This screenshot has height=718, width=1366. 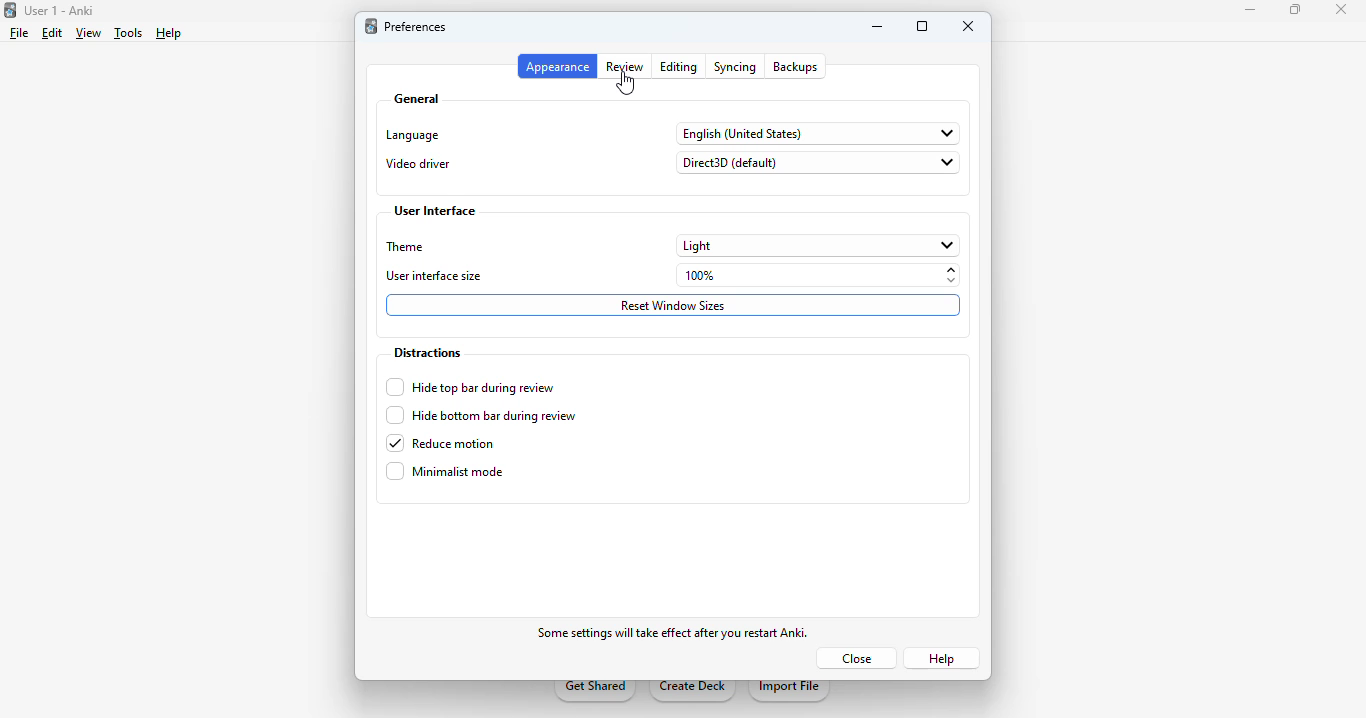 I want to click on view, so click(x=88, y=34).